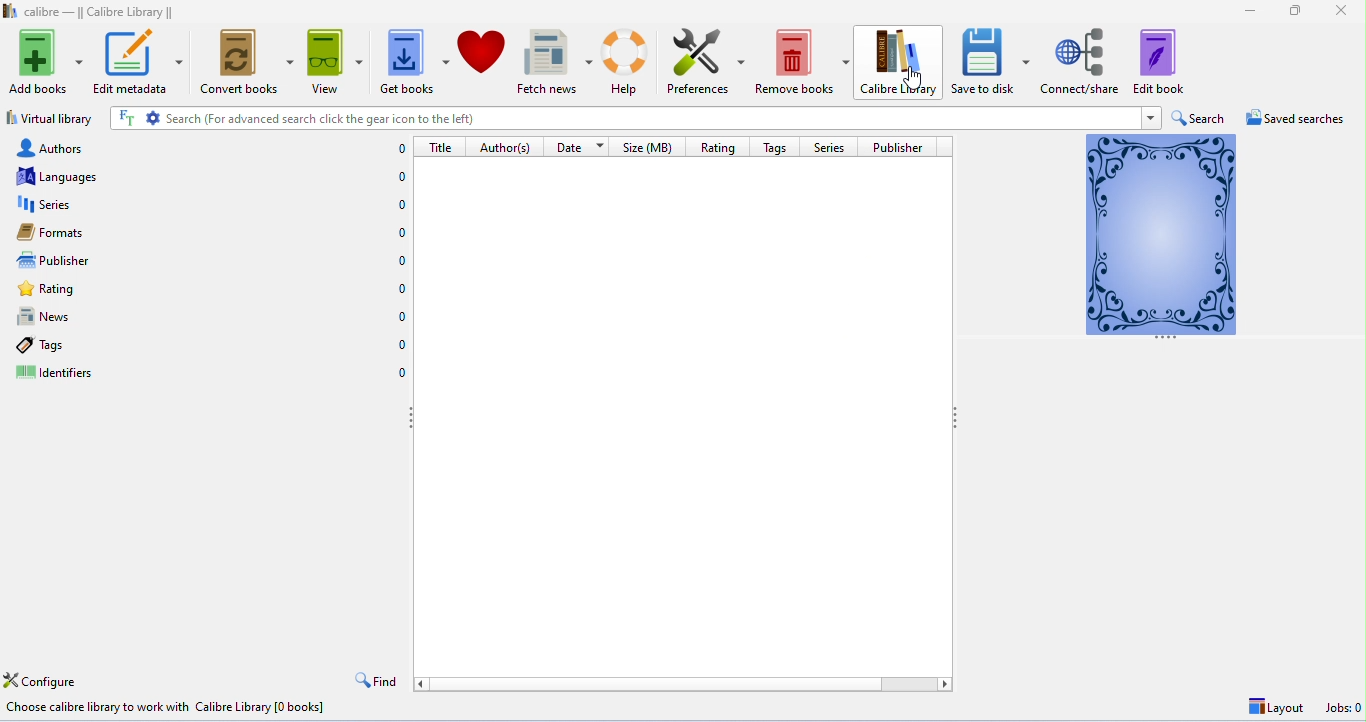 The height and width of the screenshot is (722, 1366). I want to click on edit book, so click(1159, 61).